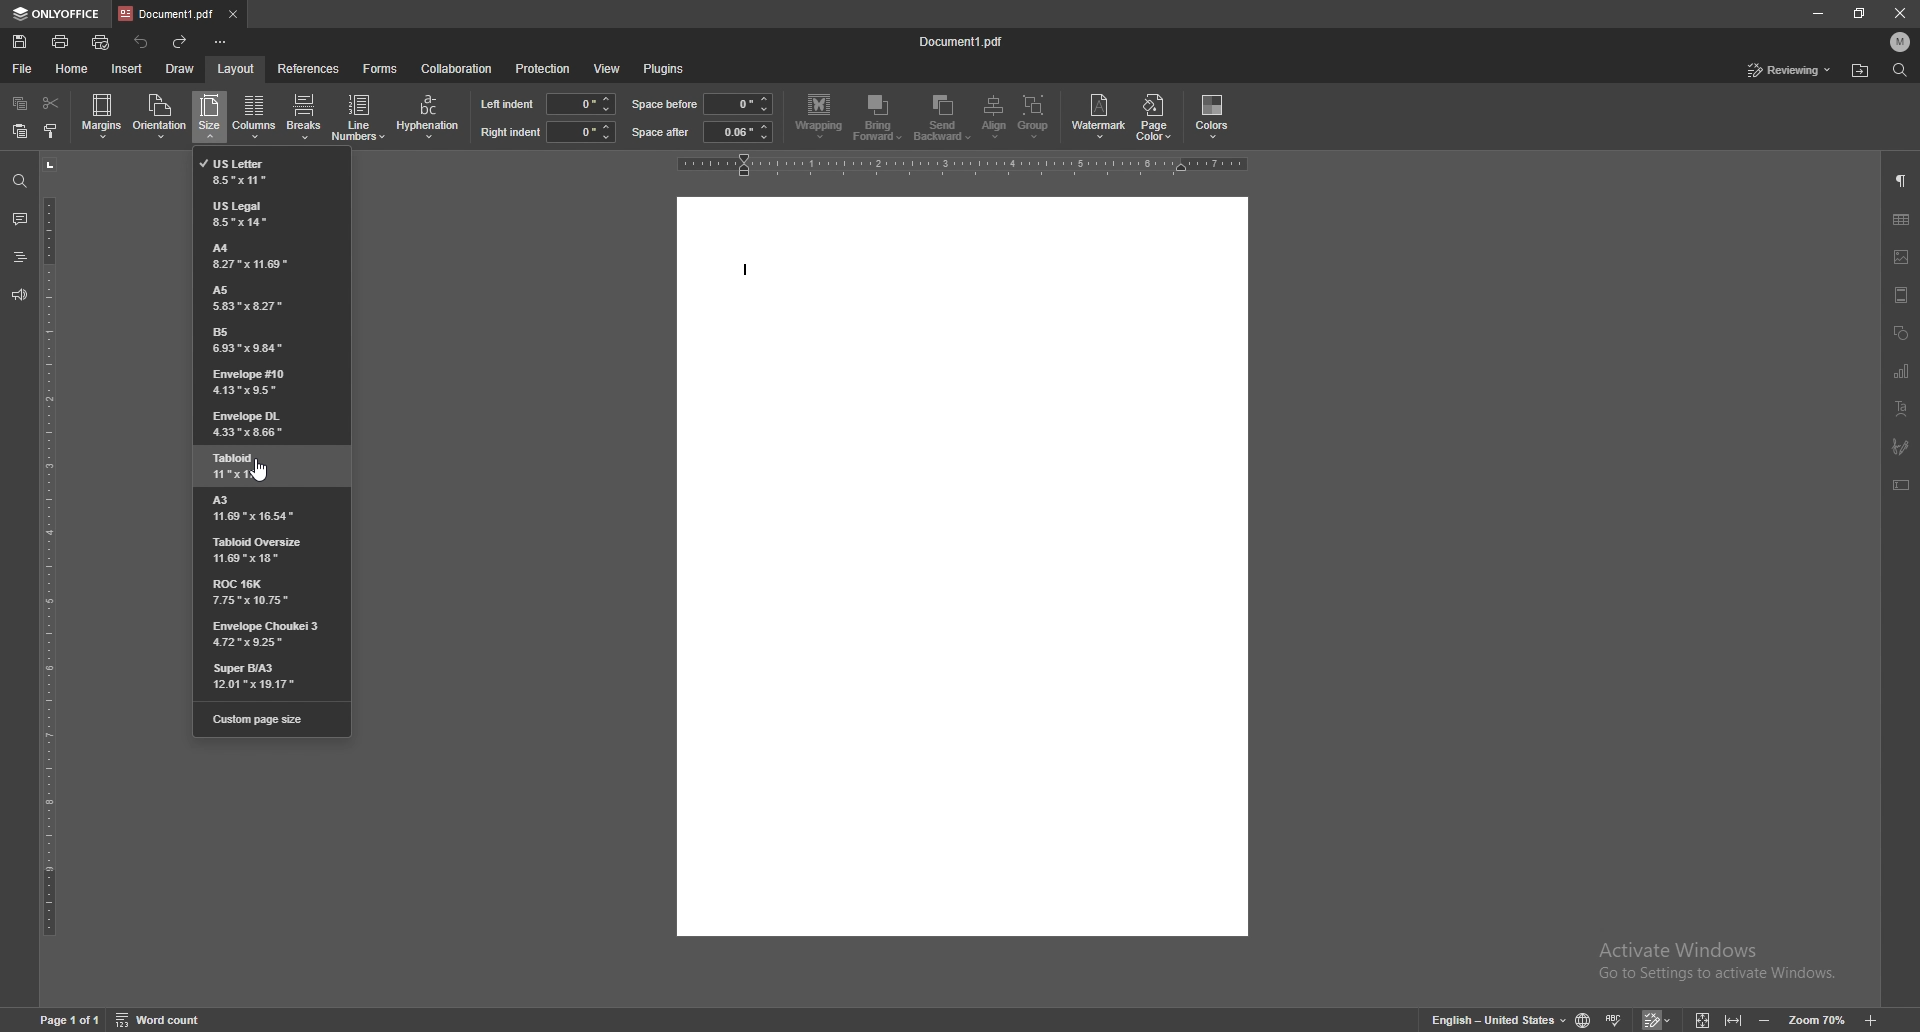 Image resolution: width=1920 pixels, height=1032 pixels. Describe the element at coordinates (21, 131) in the screenshot. I see `paste` at that location.